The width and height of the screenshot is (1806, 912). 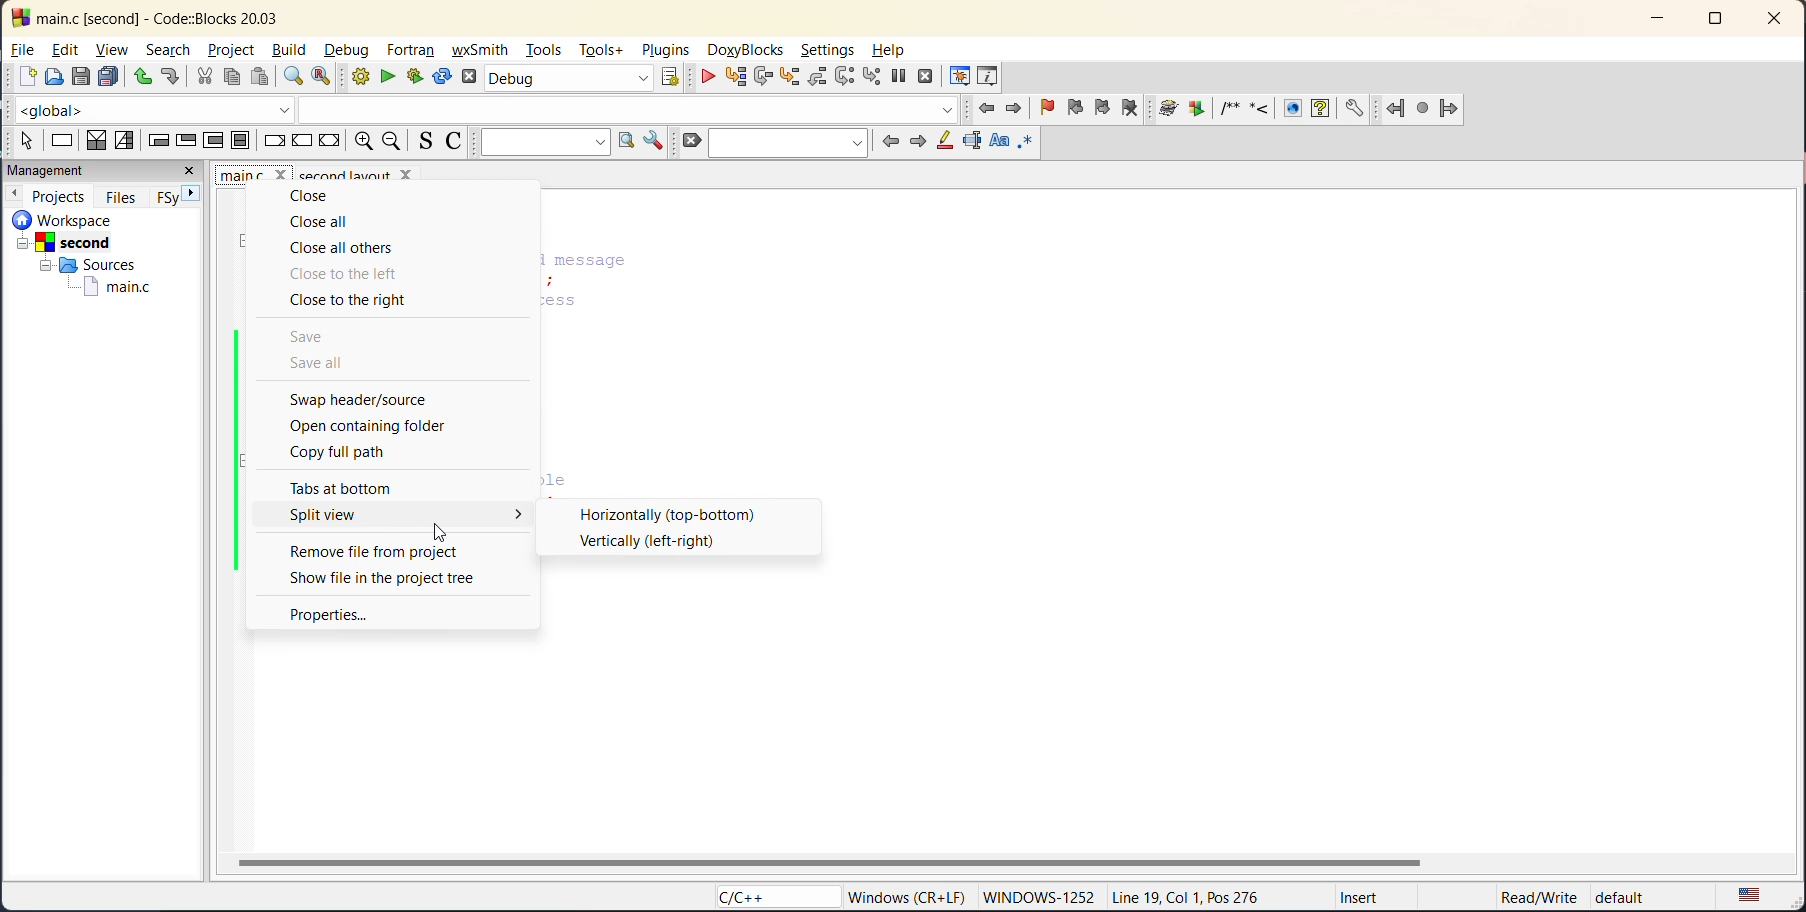 What do you see at coordinates (1015, 111) in the screenshot?
I see `jump forward` at bounding box center [1015, 111].